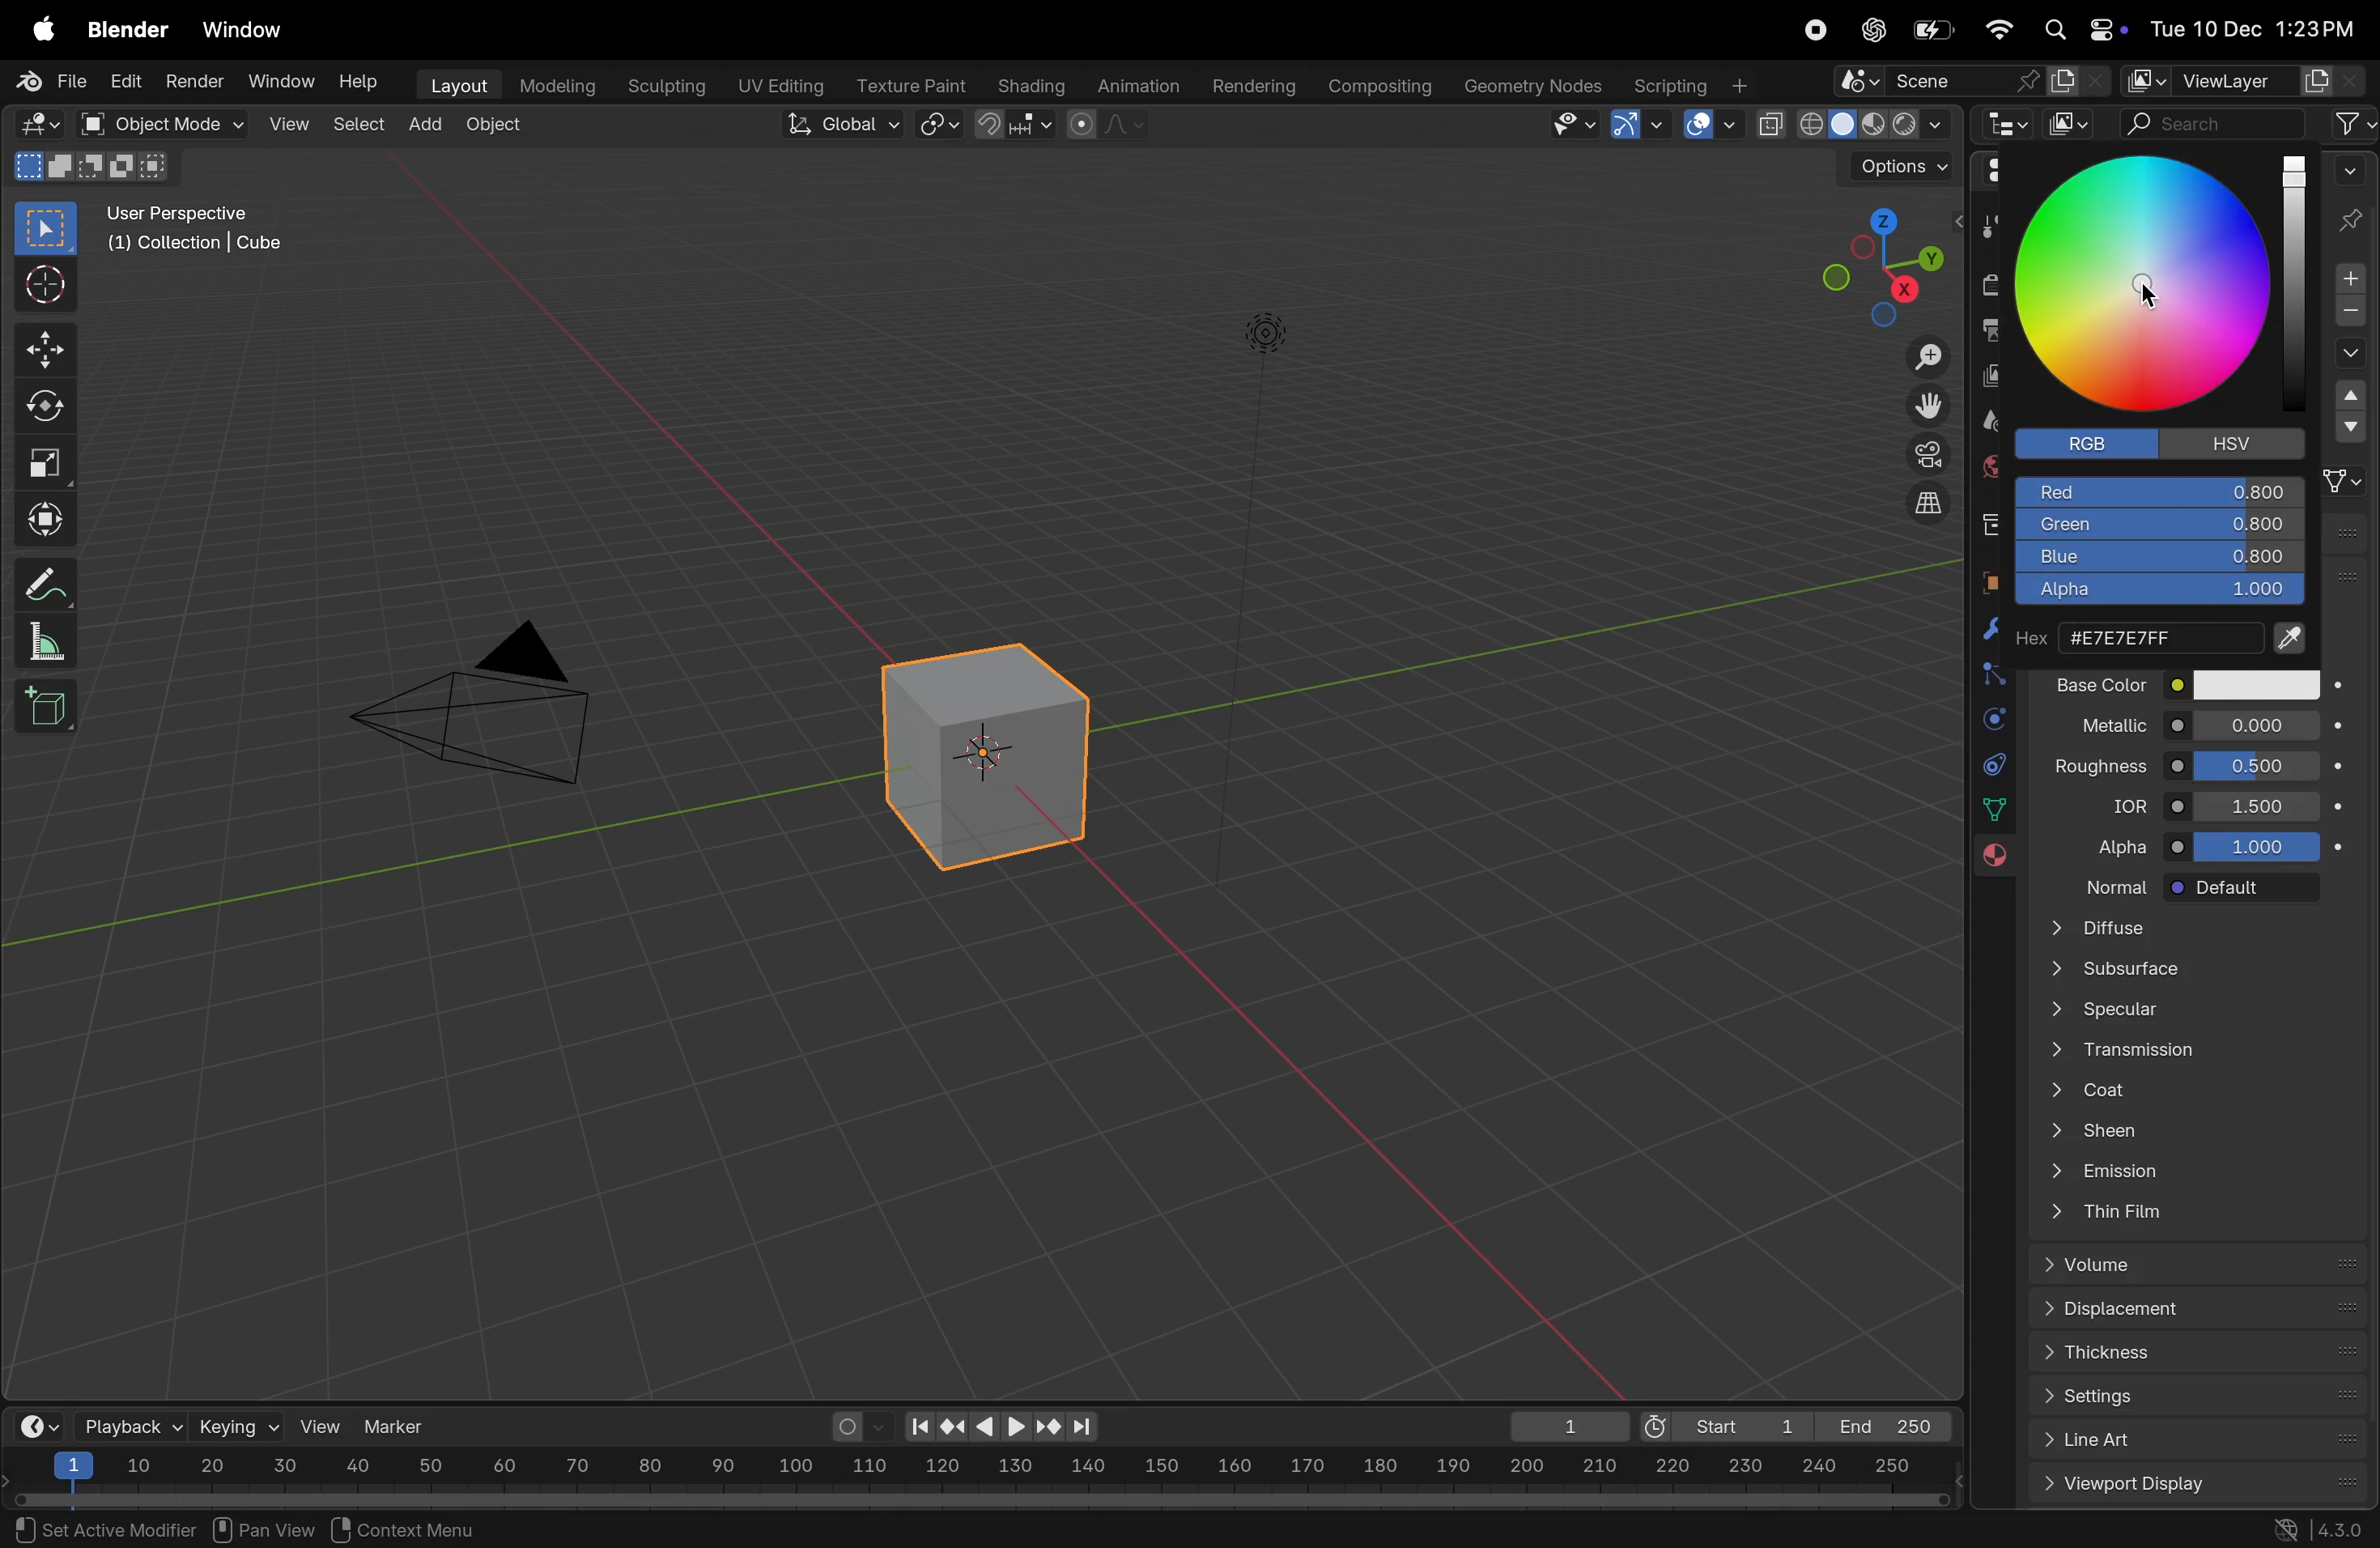 The width and height of the screenshot is (2380, 1548). Describe the element at coordinates (41, 407) in the screenshot. I see `rotate` at that location.